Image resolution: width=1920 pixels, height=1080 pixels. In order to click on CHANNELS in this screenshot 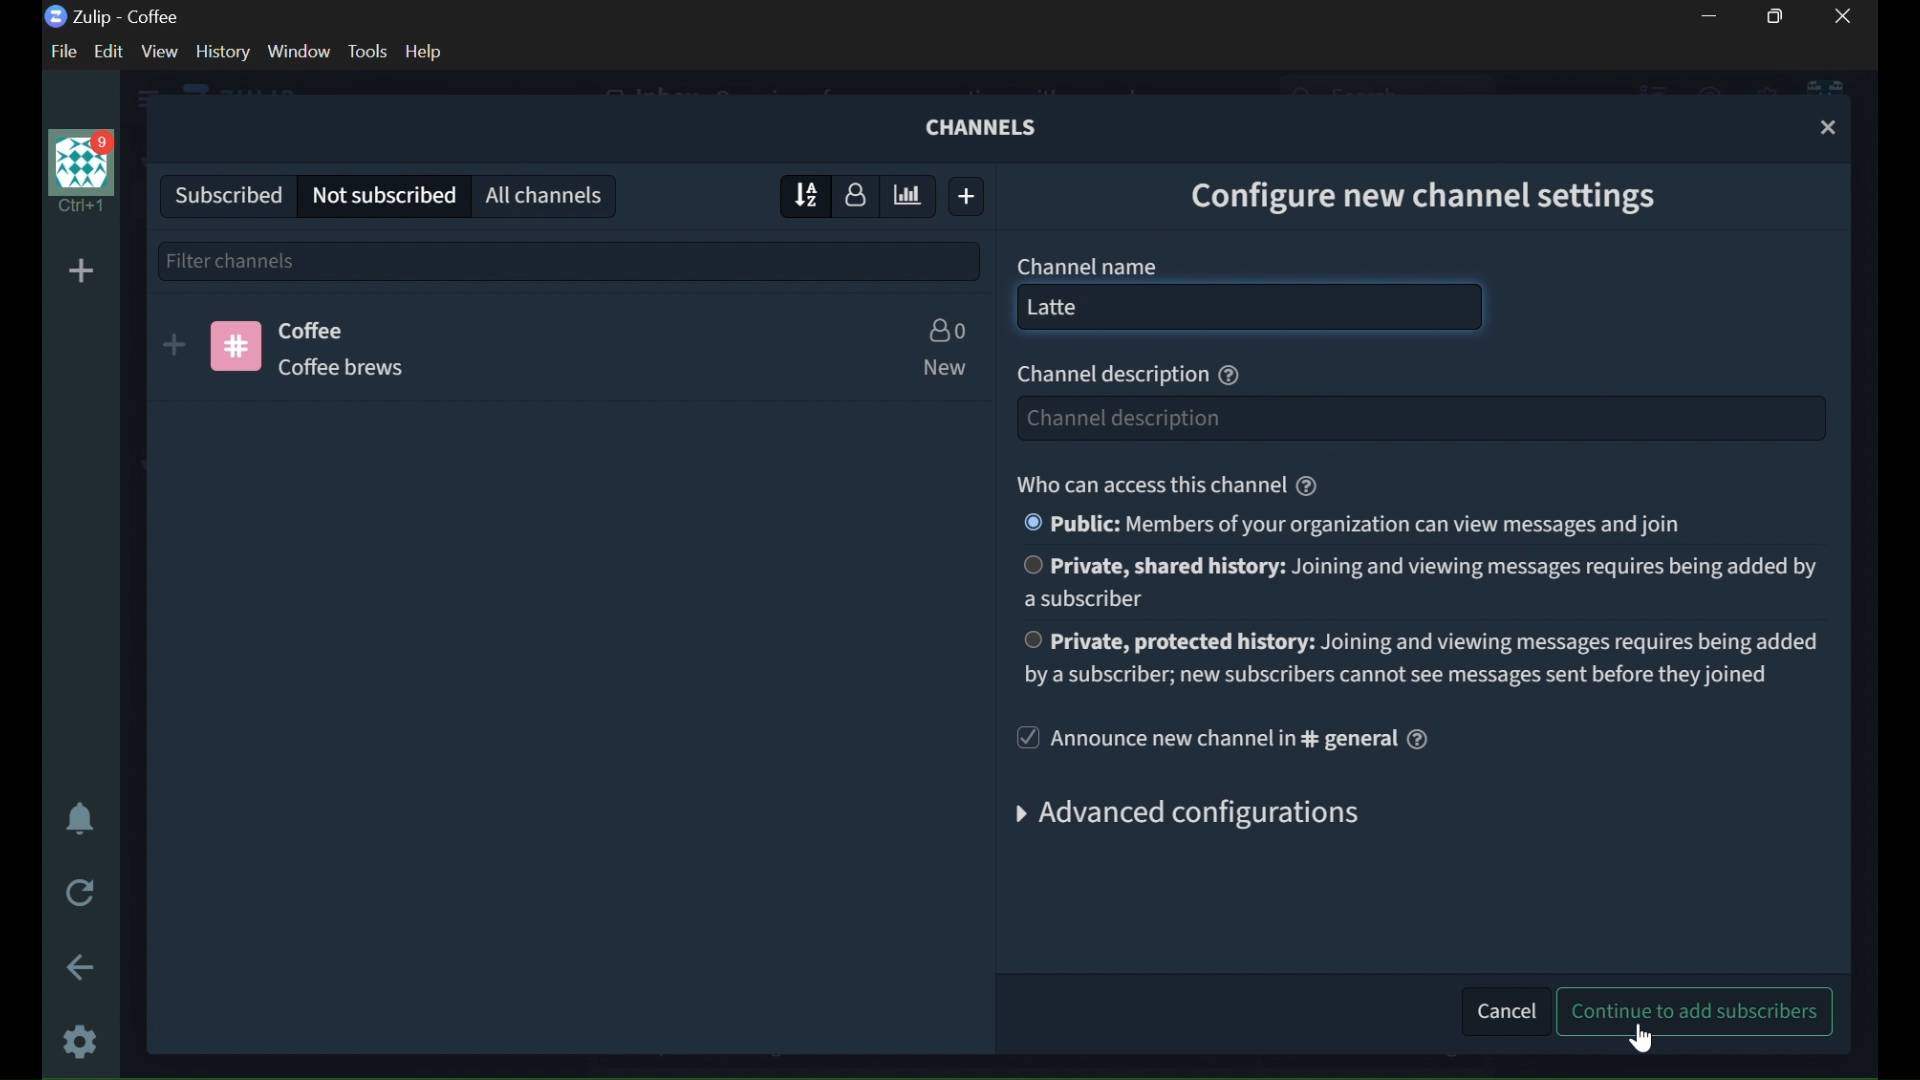, I will do `click(985, 127)`.